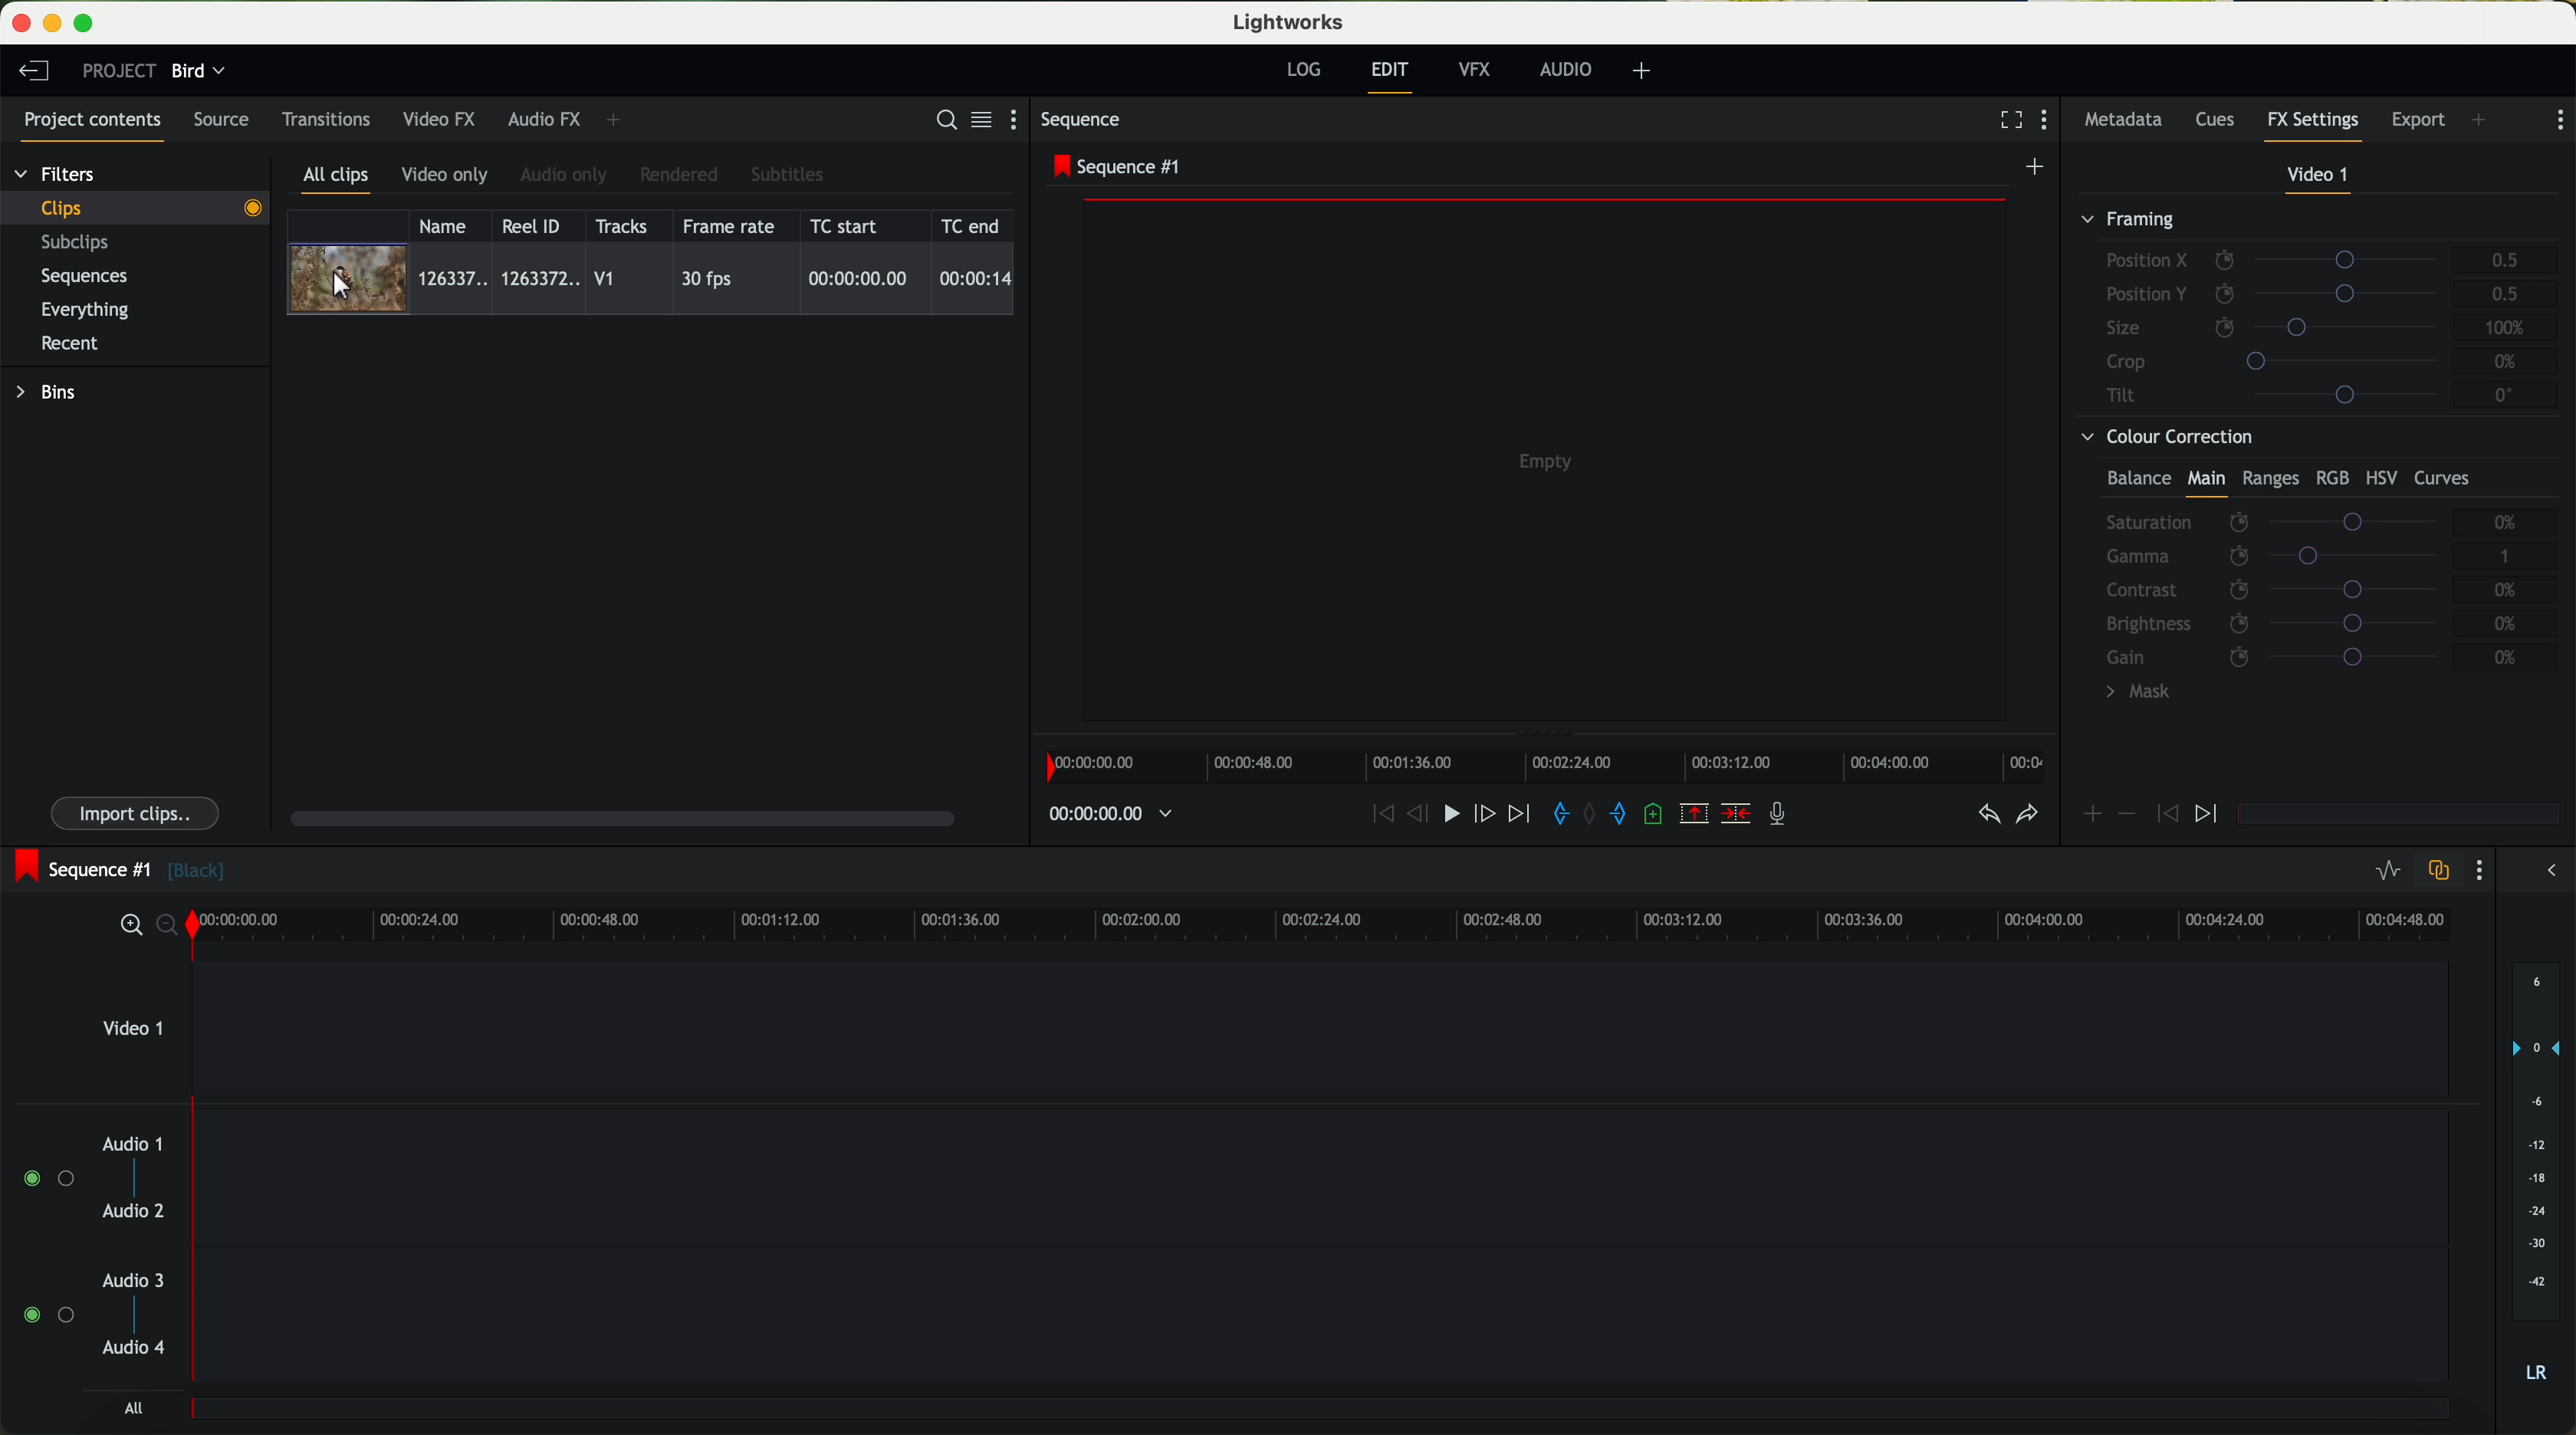 This screenshot has width=2576, height=1435. Describe the element at coordinates (444, 119) in the screenshot. I see `video FX` at that location.